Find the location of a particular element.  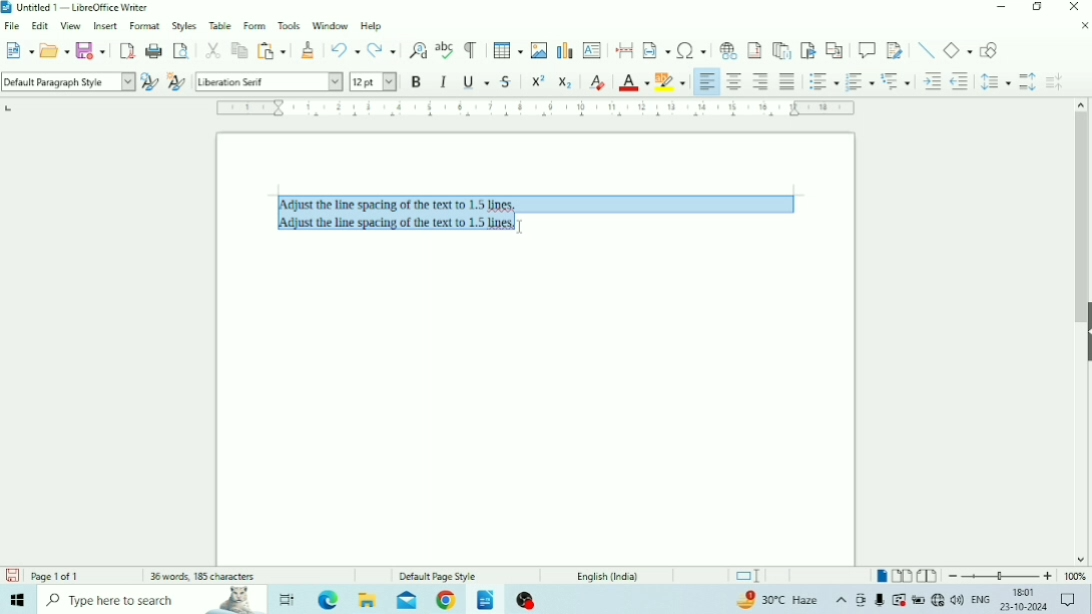

Insert Line is located at coordinates (925, 50).